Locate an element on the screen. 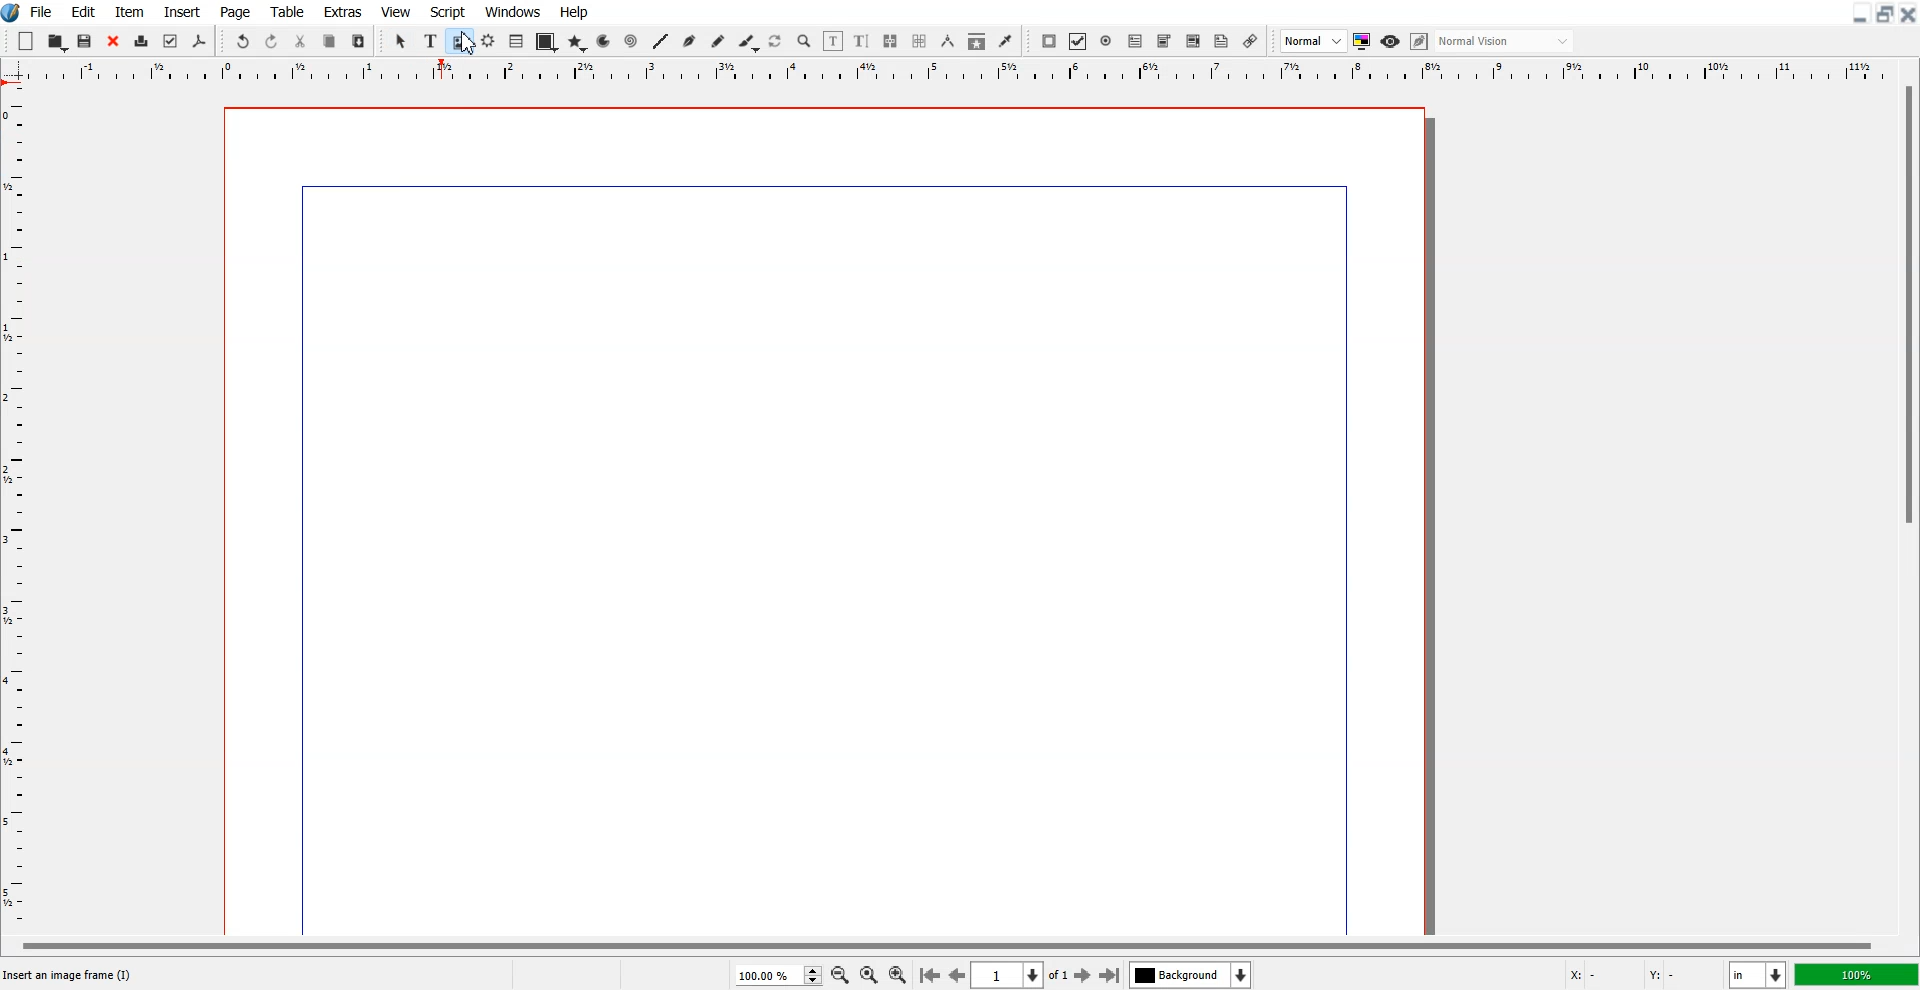 This screenshot has height=990, width=1920. Select Image Preview Quality is located at coordinates (1313, 41).